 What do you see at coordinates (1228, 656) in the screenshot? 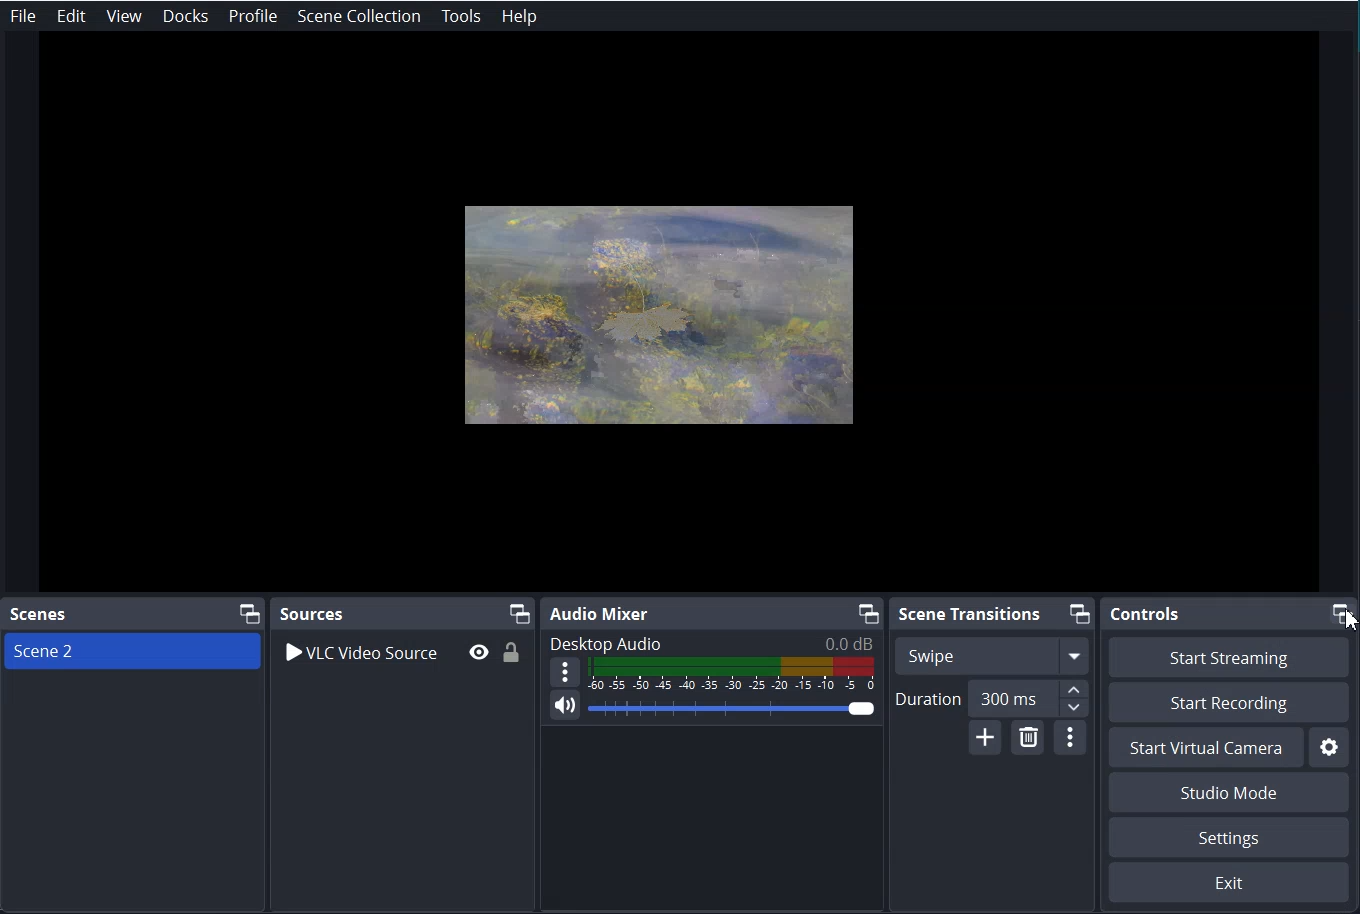
I see `Start Streaming` at bounding box center [1228, 656].